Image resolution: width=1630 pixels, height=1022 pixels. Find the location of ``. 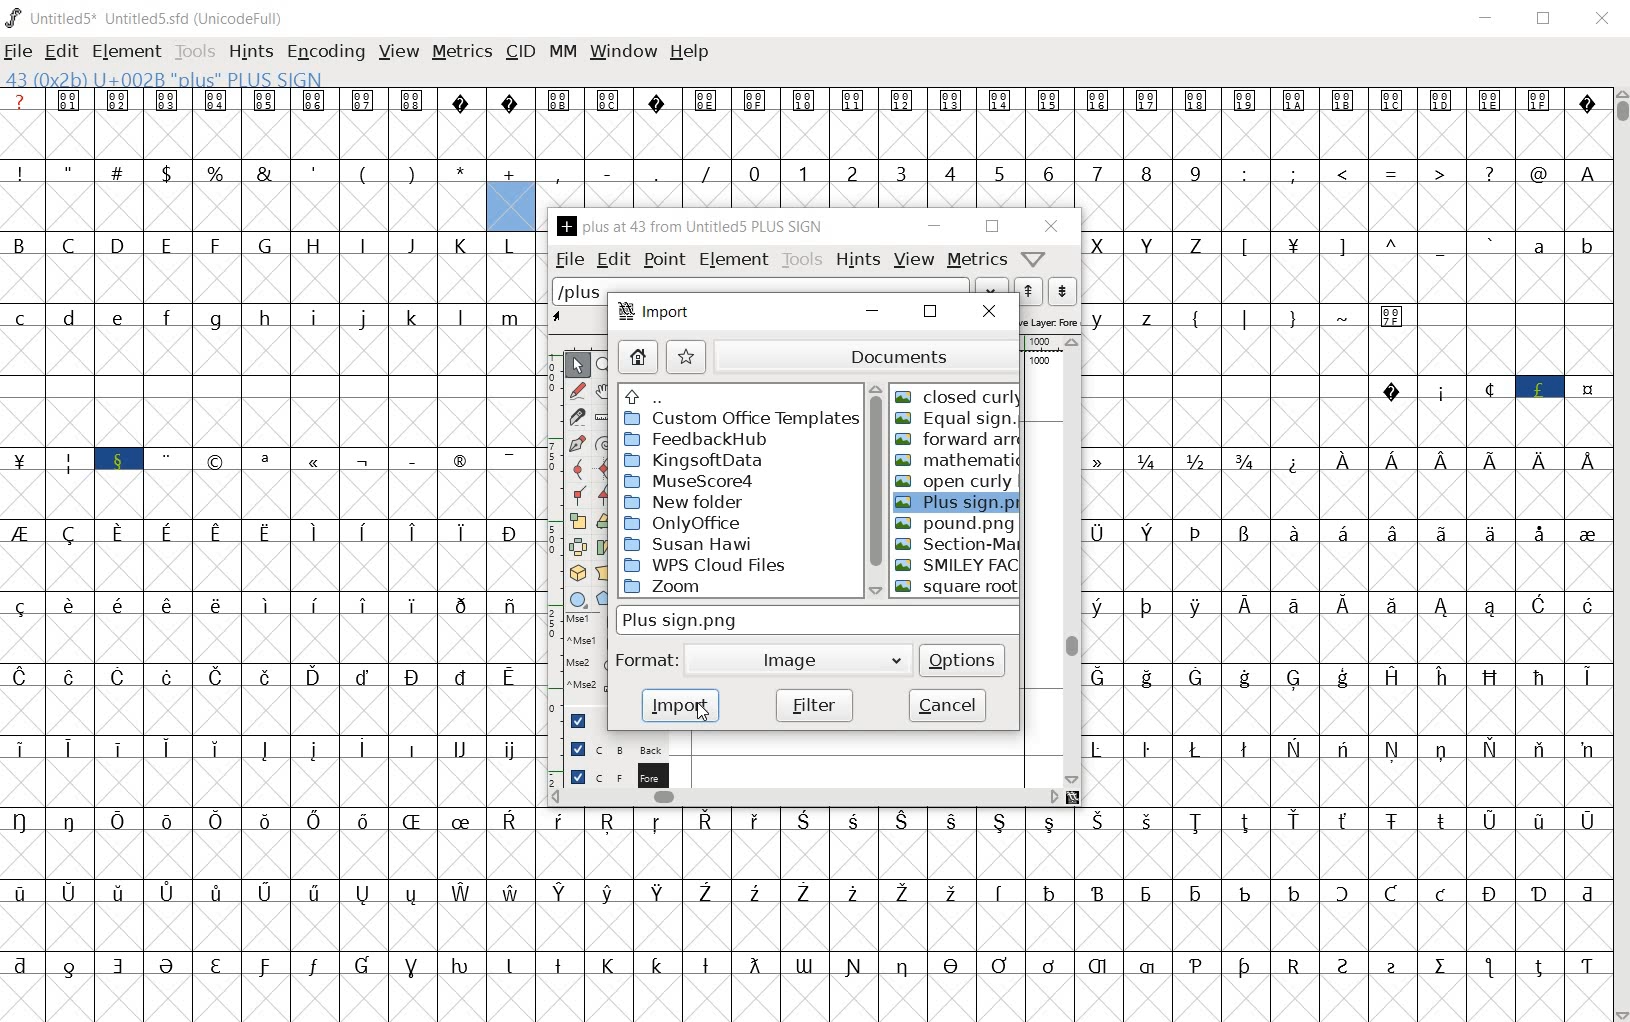

 is located at coordinates (1105, 628).